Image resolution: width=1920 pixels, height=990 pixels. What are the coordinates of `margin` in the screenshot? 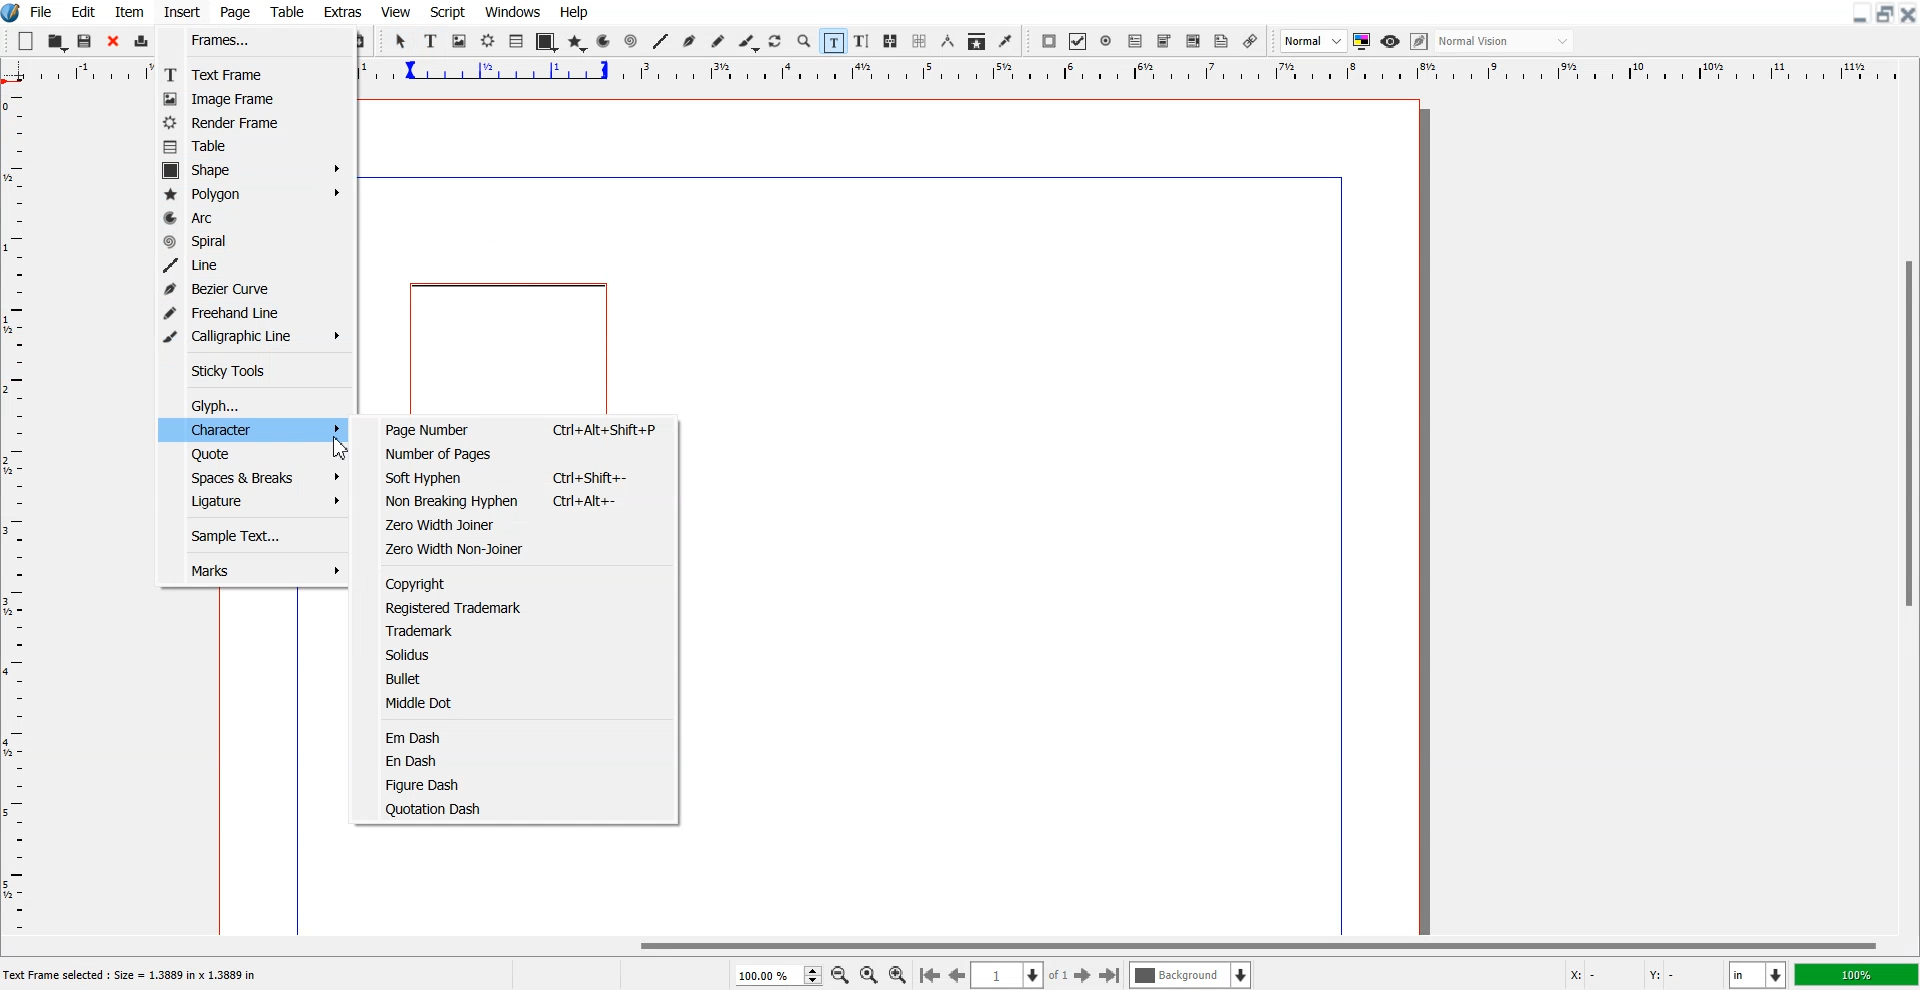 It's located at (845, 173).